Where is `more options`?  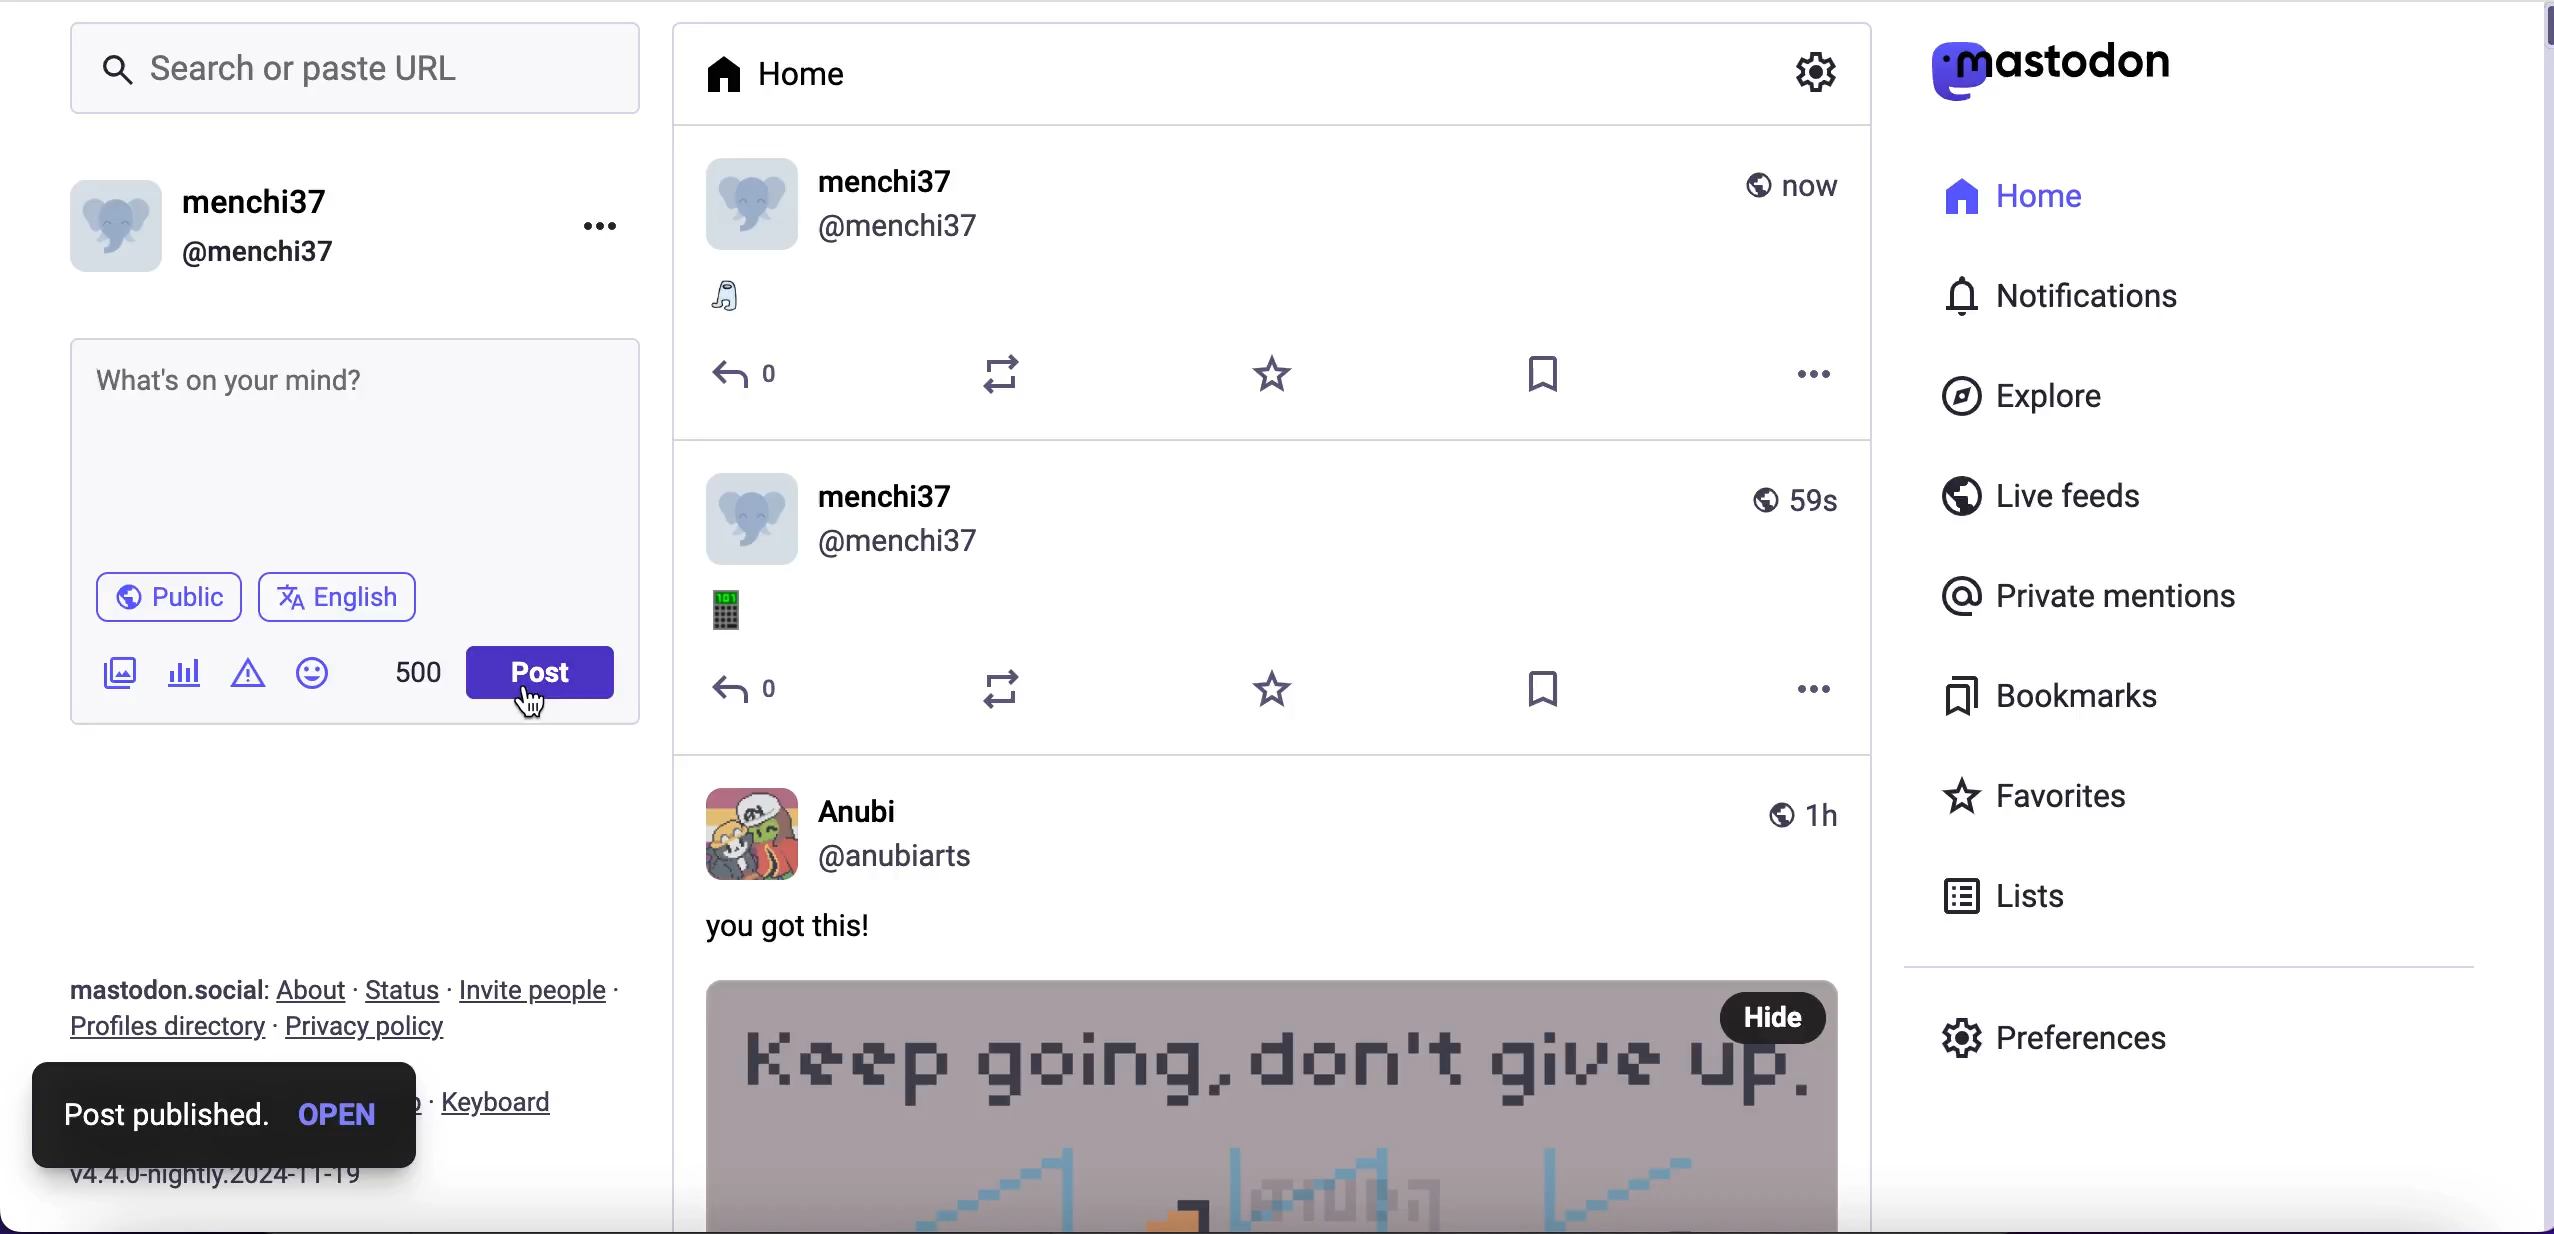 more options is located at coordinates (1818, 687).